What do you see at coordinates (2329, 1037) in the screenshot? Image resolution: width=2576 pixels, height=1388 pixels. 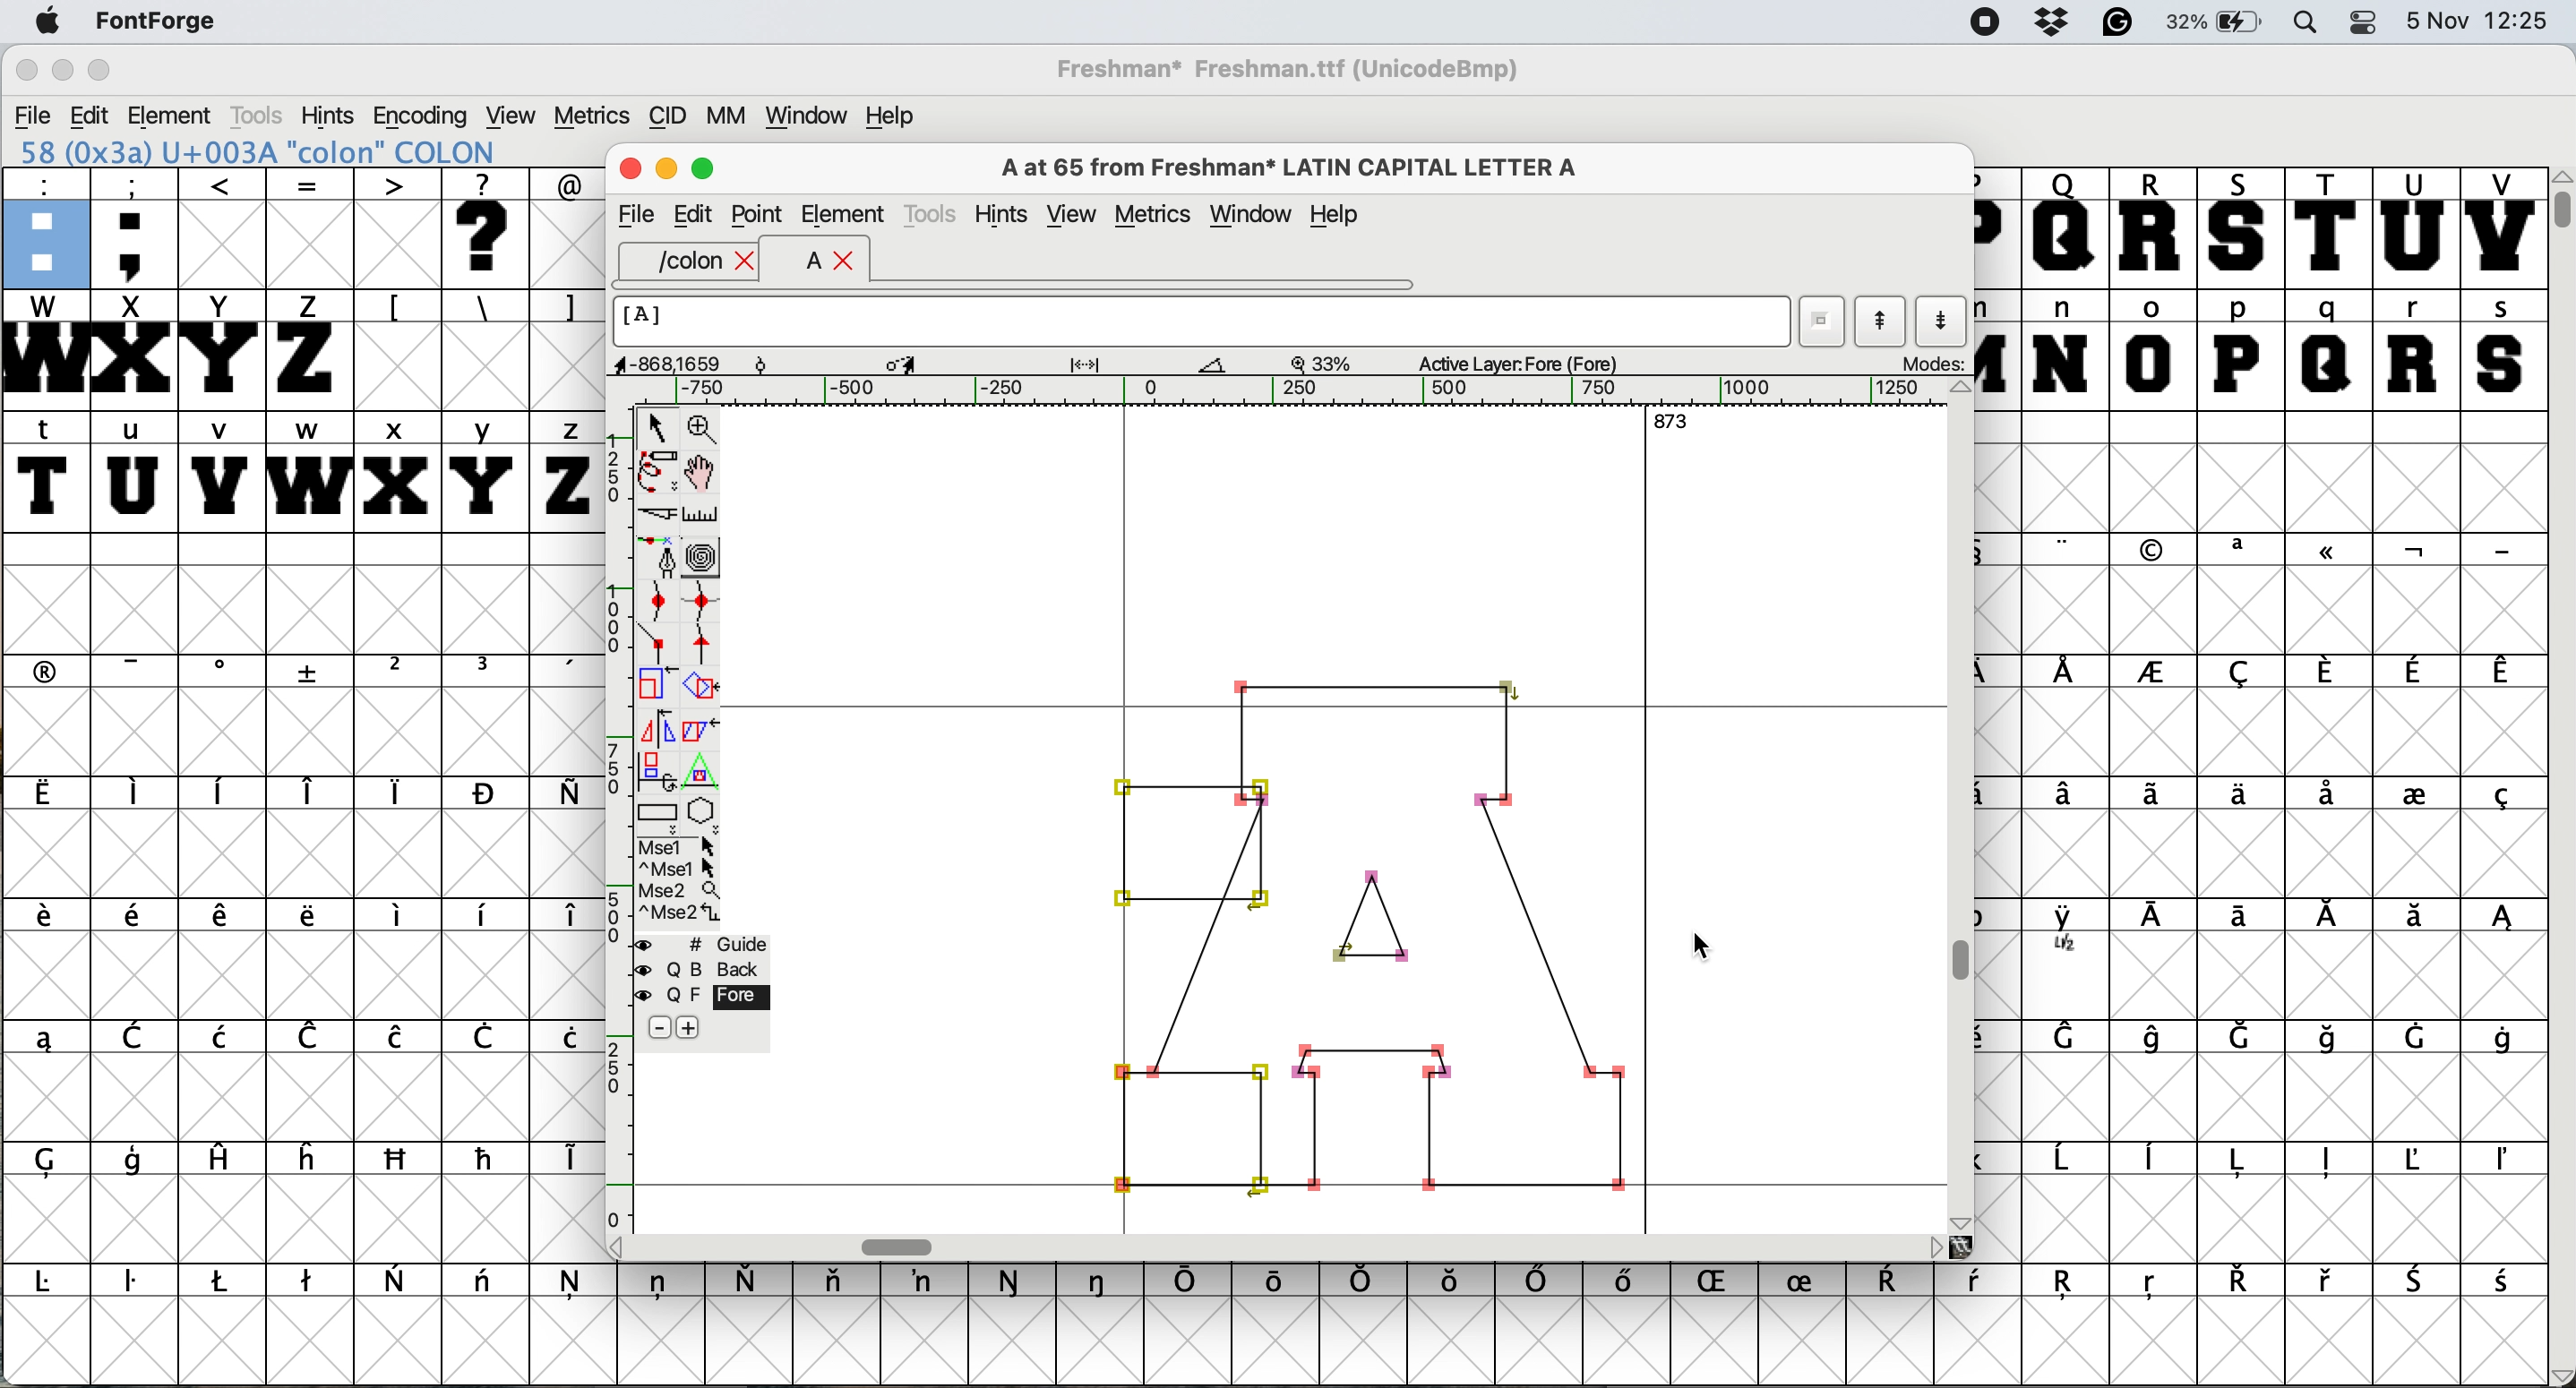 I see `symbol` at bounding box center [2329, 1037].